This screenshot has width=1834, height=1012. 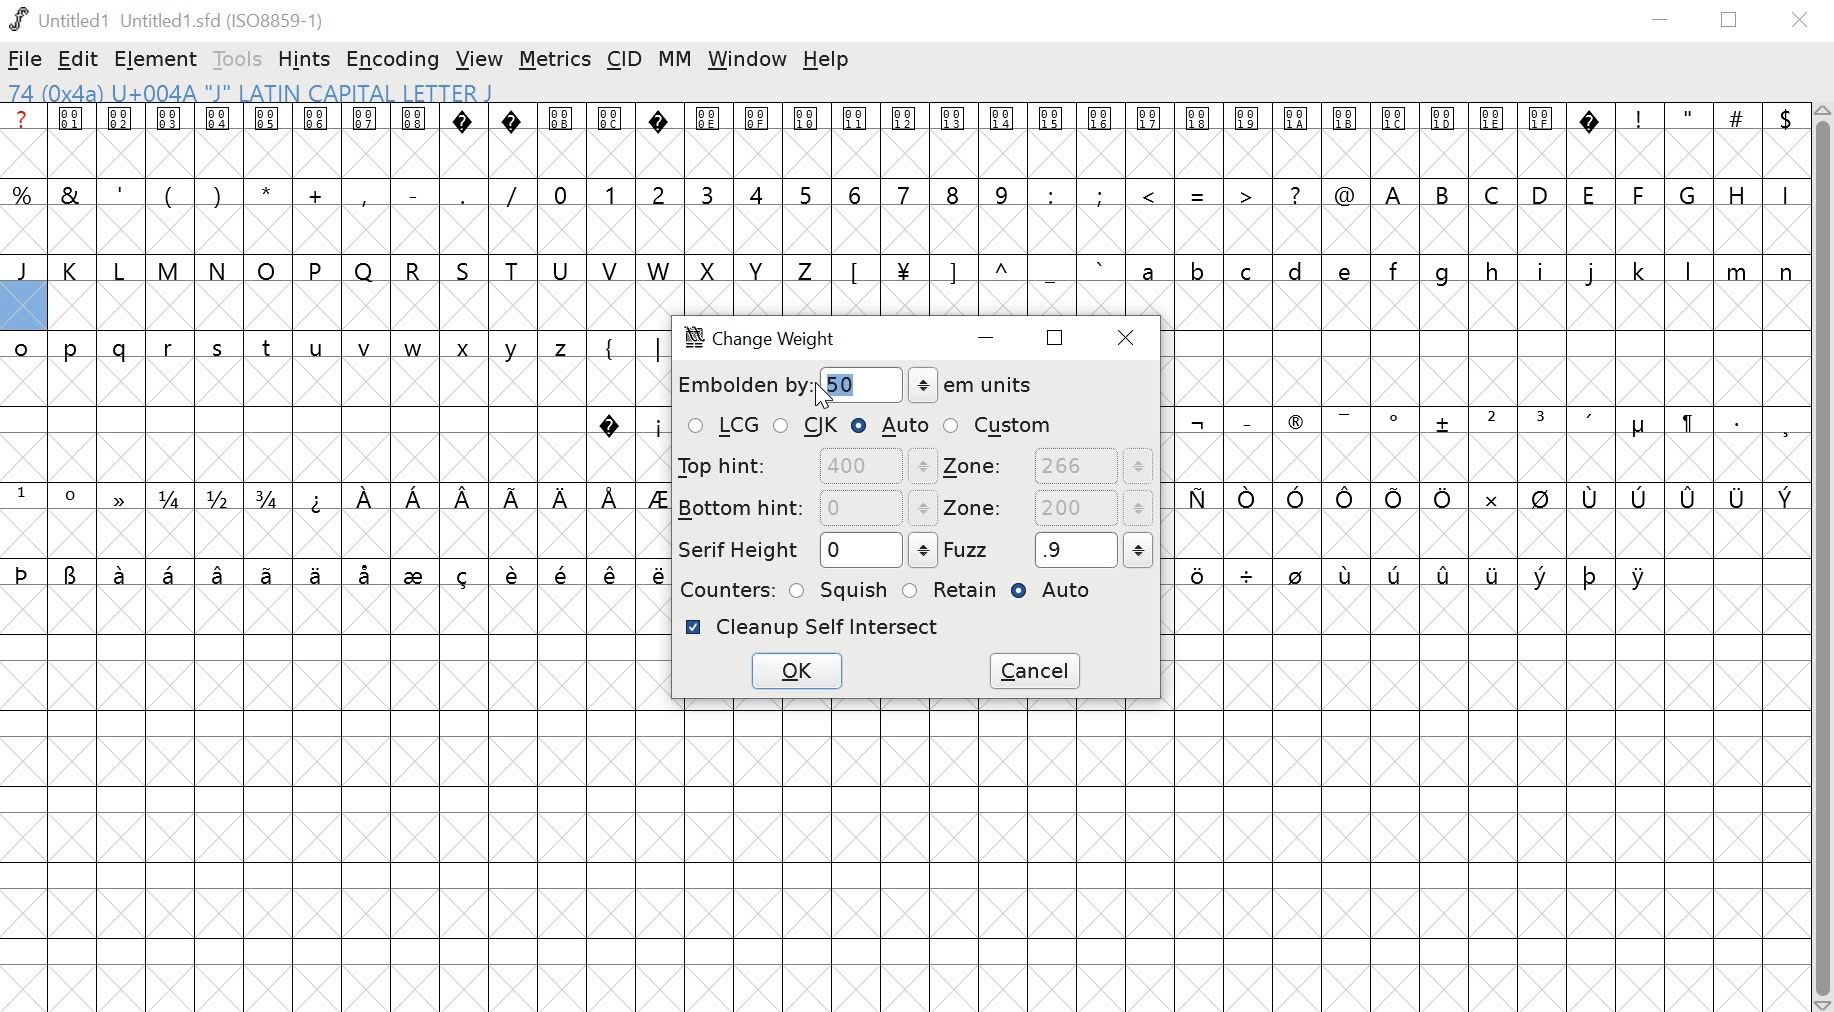 I want to click on ZONE, so click(x=1048, y=467).